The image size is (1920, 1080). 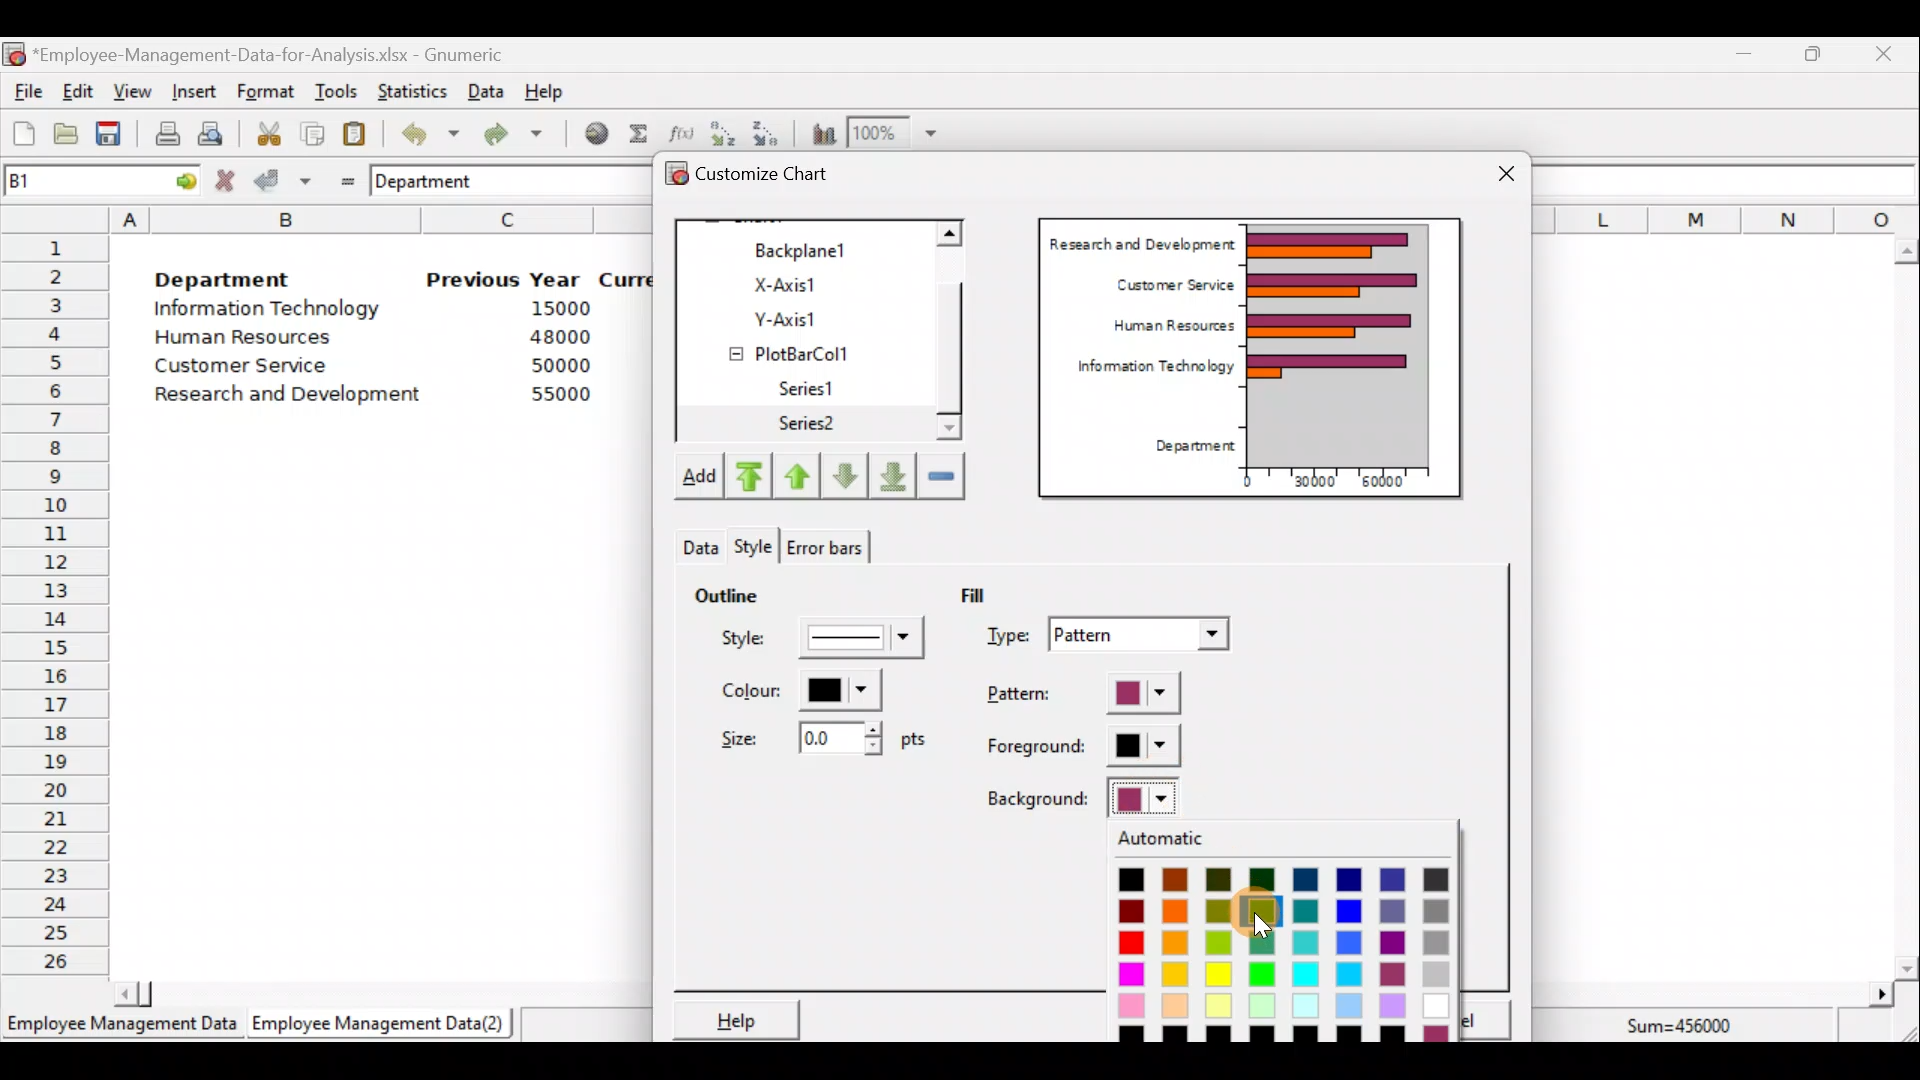 What do you see at coordinates (120, 1030) in the screenshot?
I see `Employee Management Data` at bounding box center [120, 1030].